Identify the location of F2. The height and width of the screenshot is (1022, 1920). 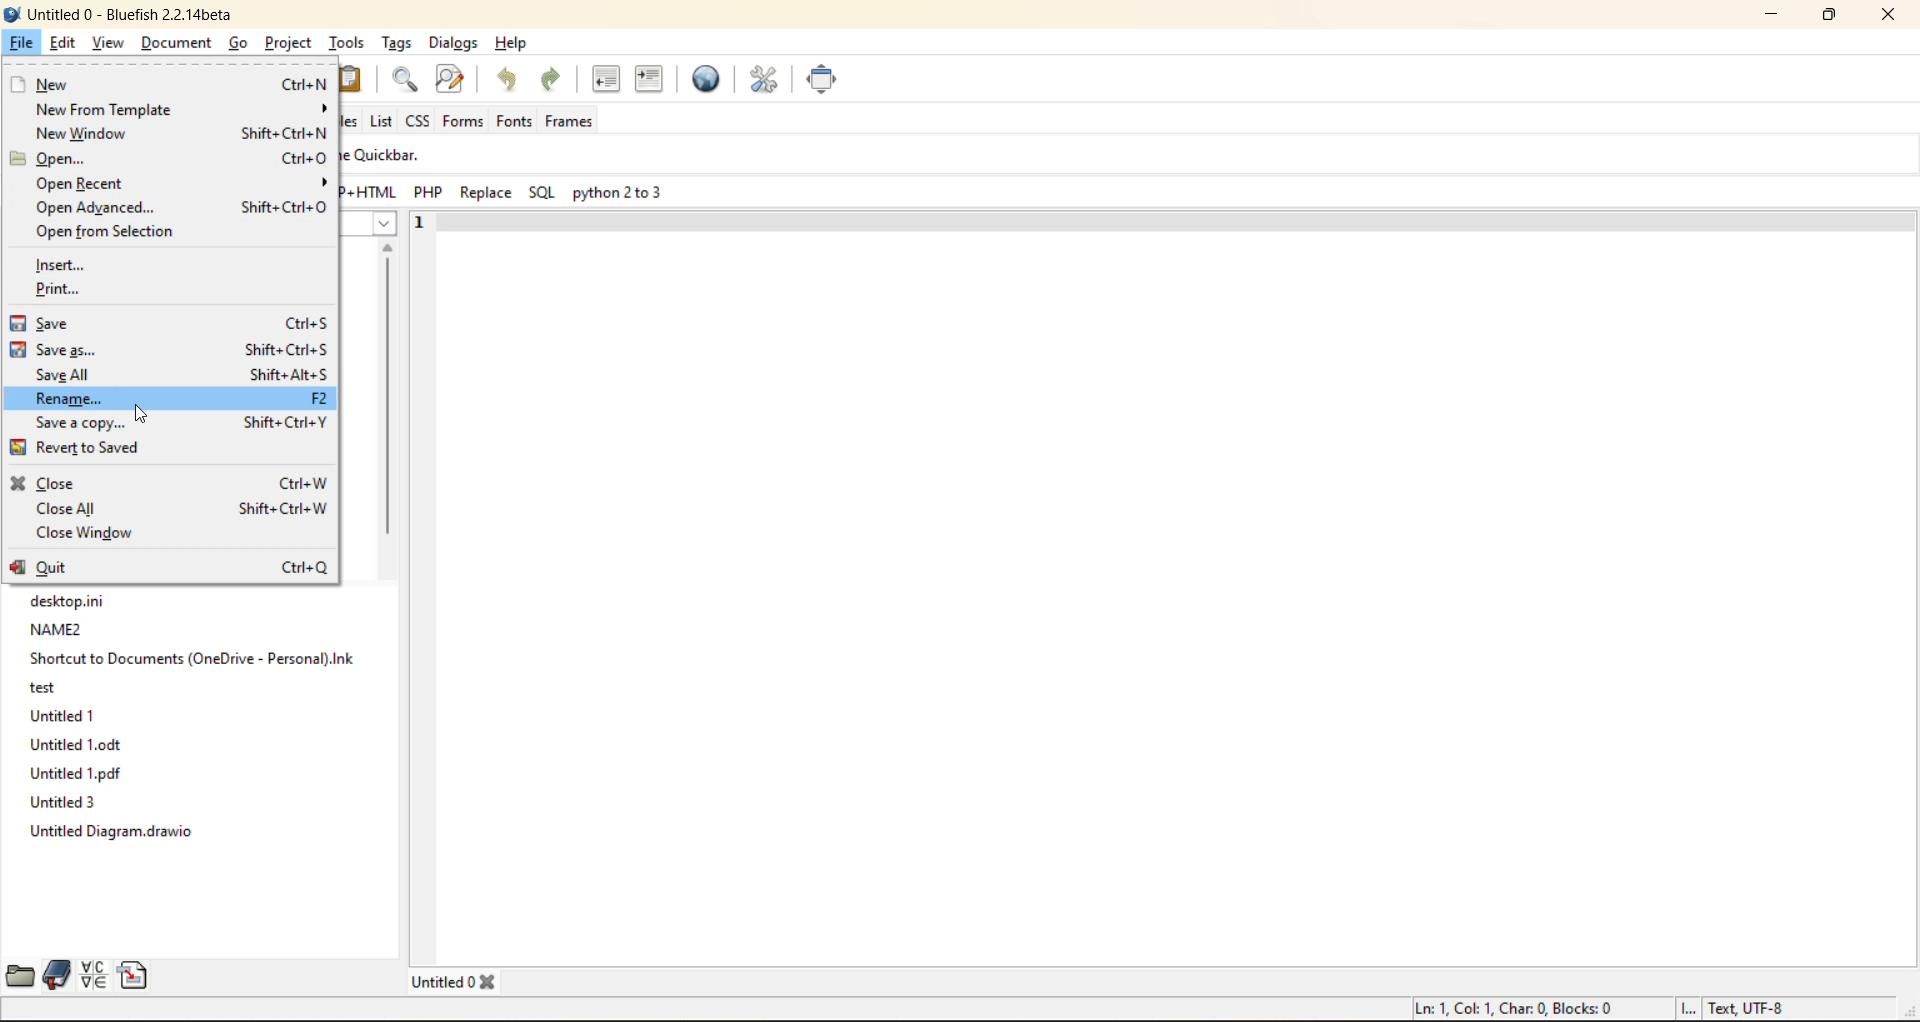
(321, 395).